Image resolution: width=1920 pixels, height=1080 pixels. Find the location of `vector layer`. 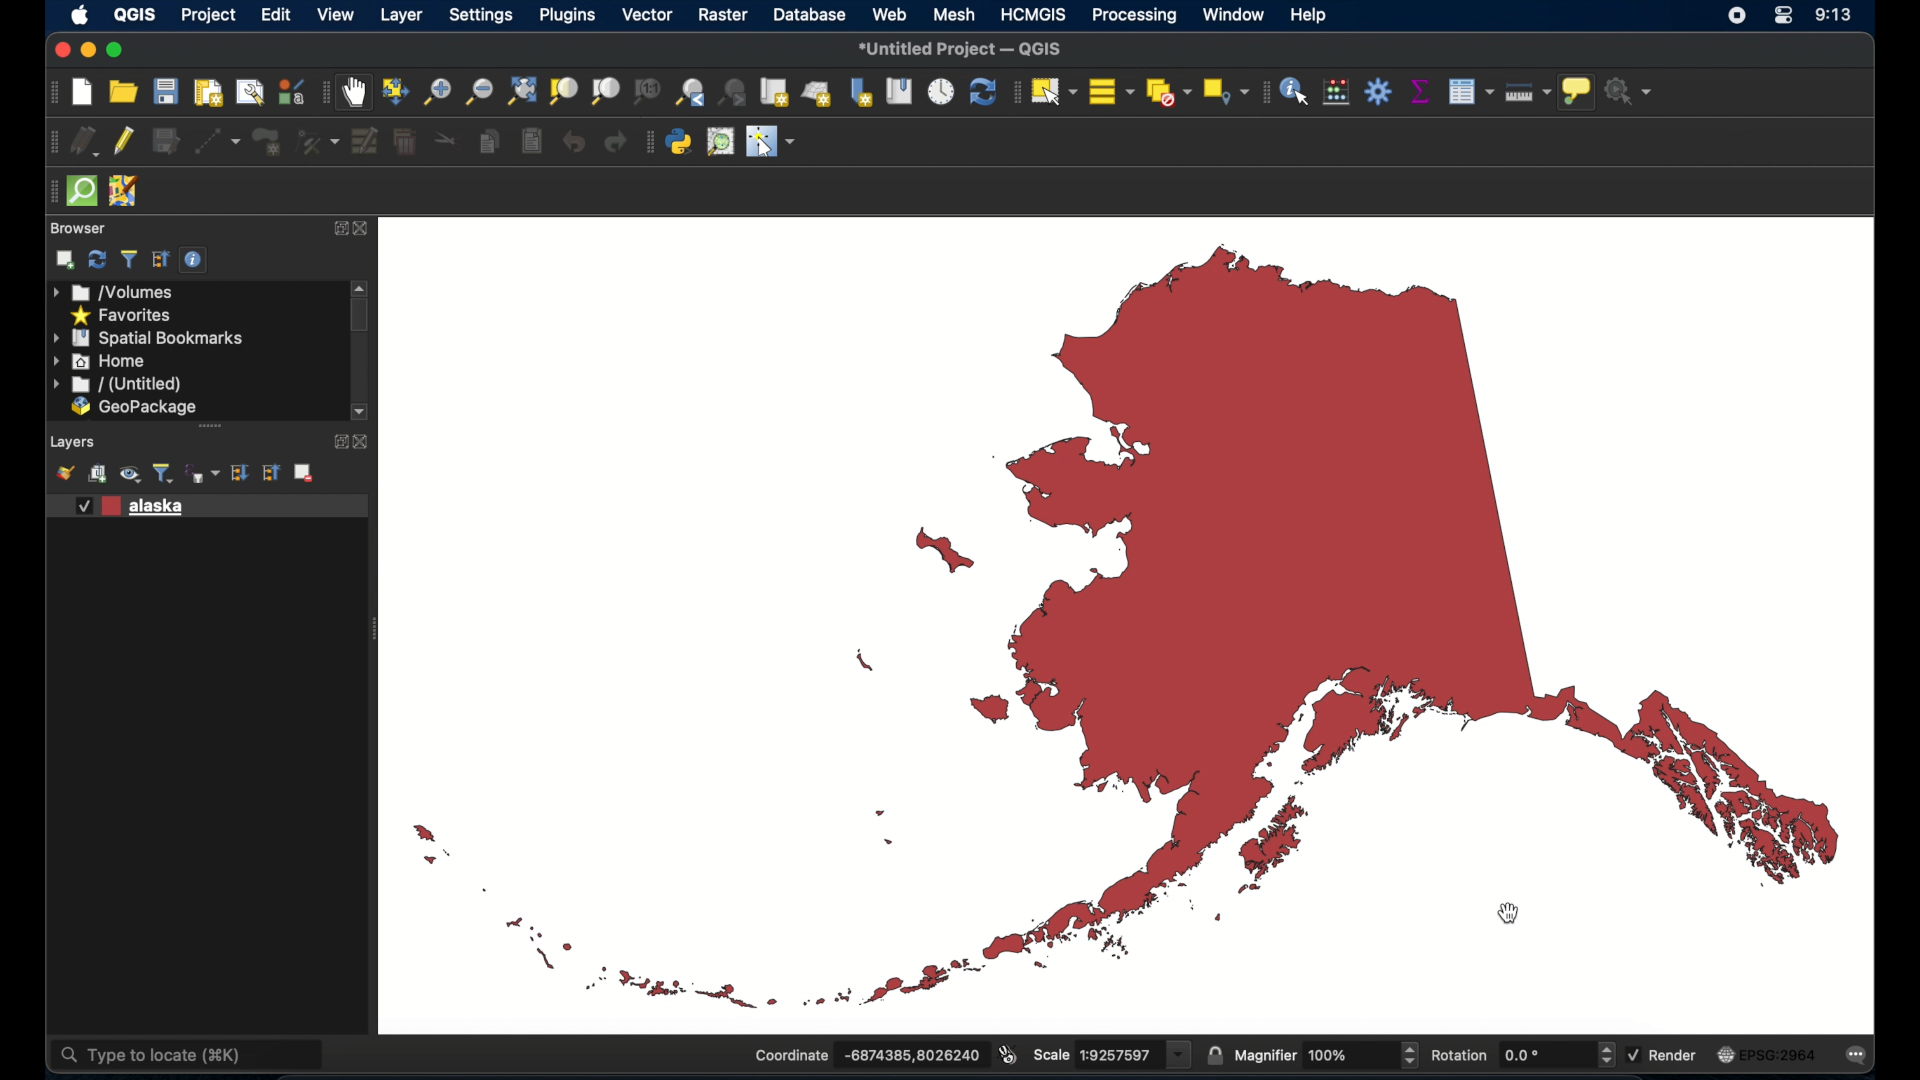

vector layer is located at coordinates (139, 506).